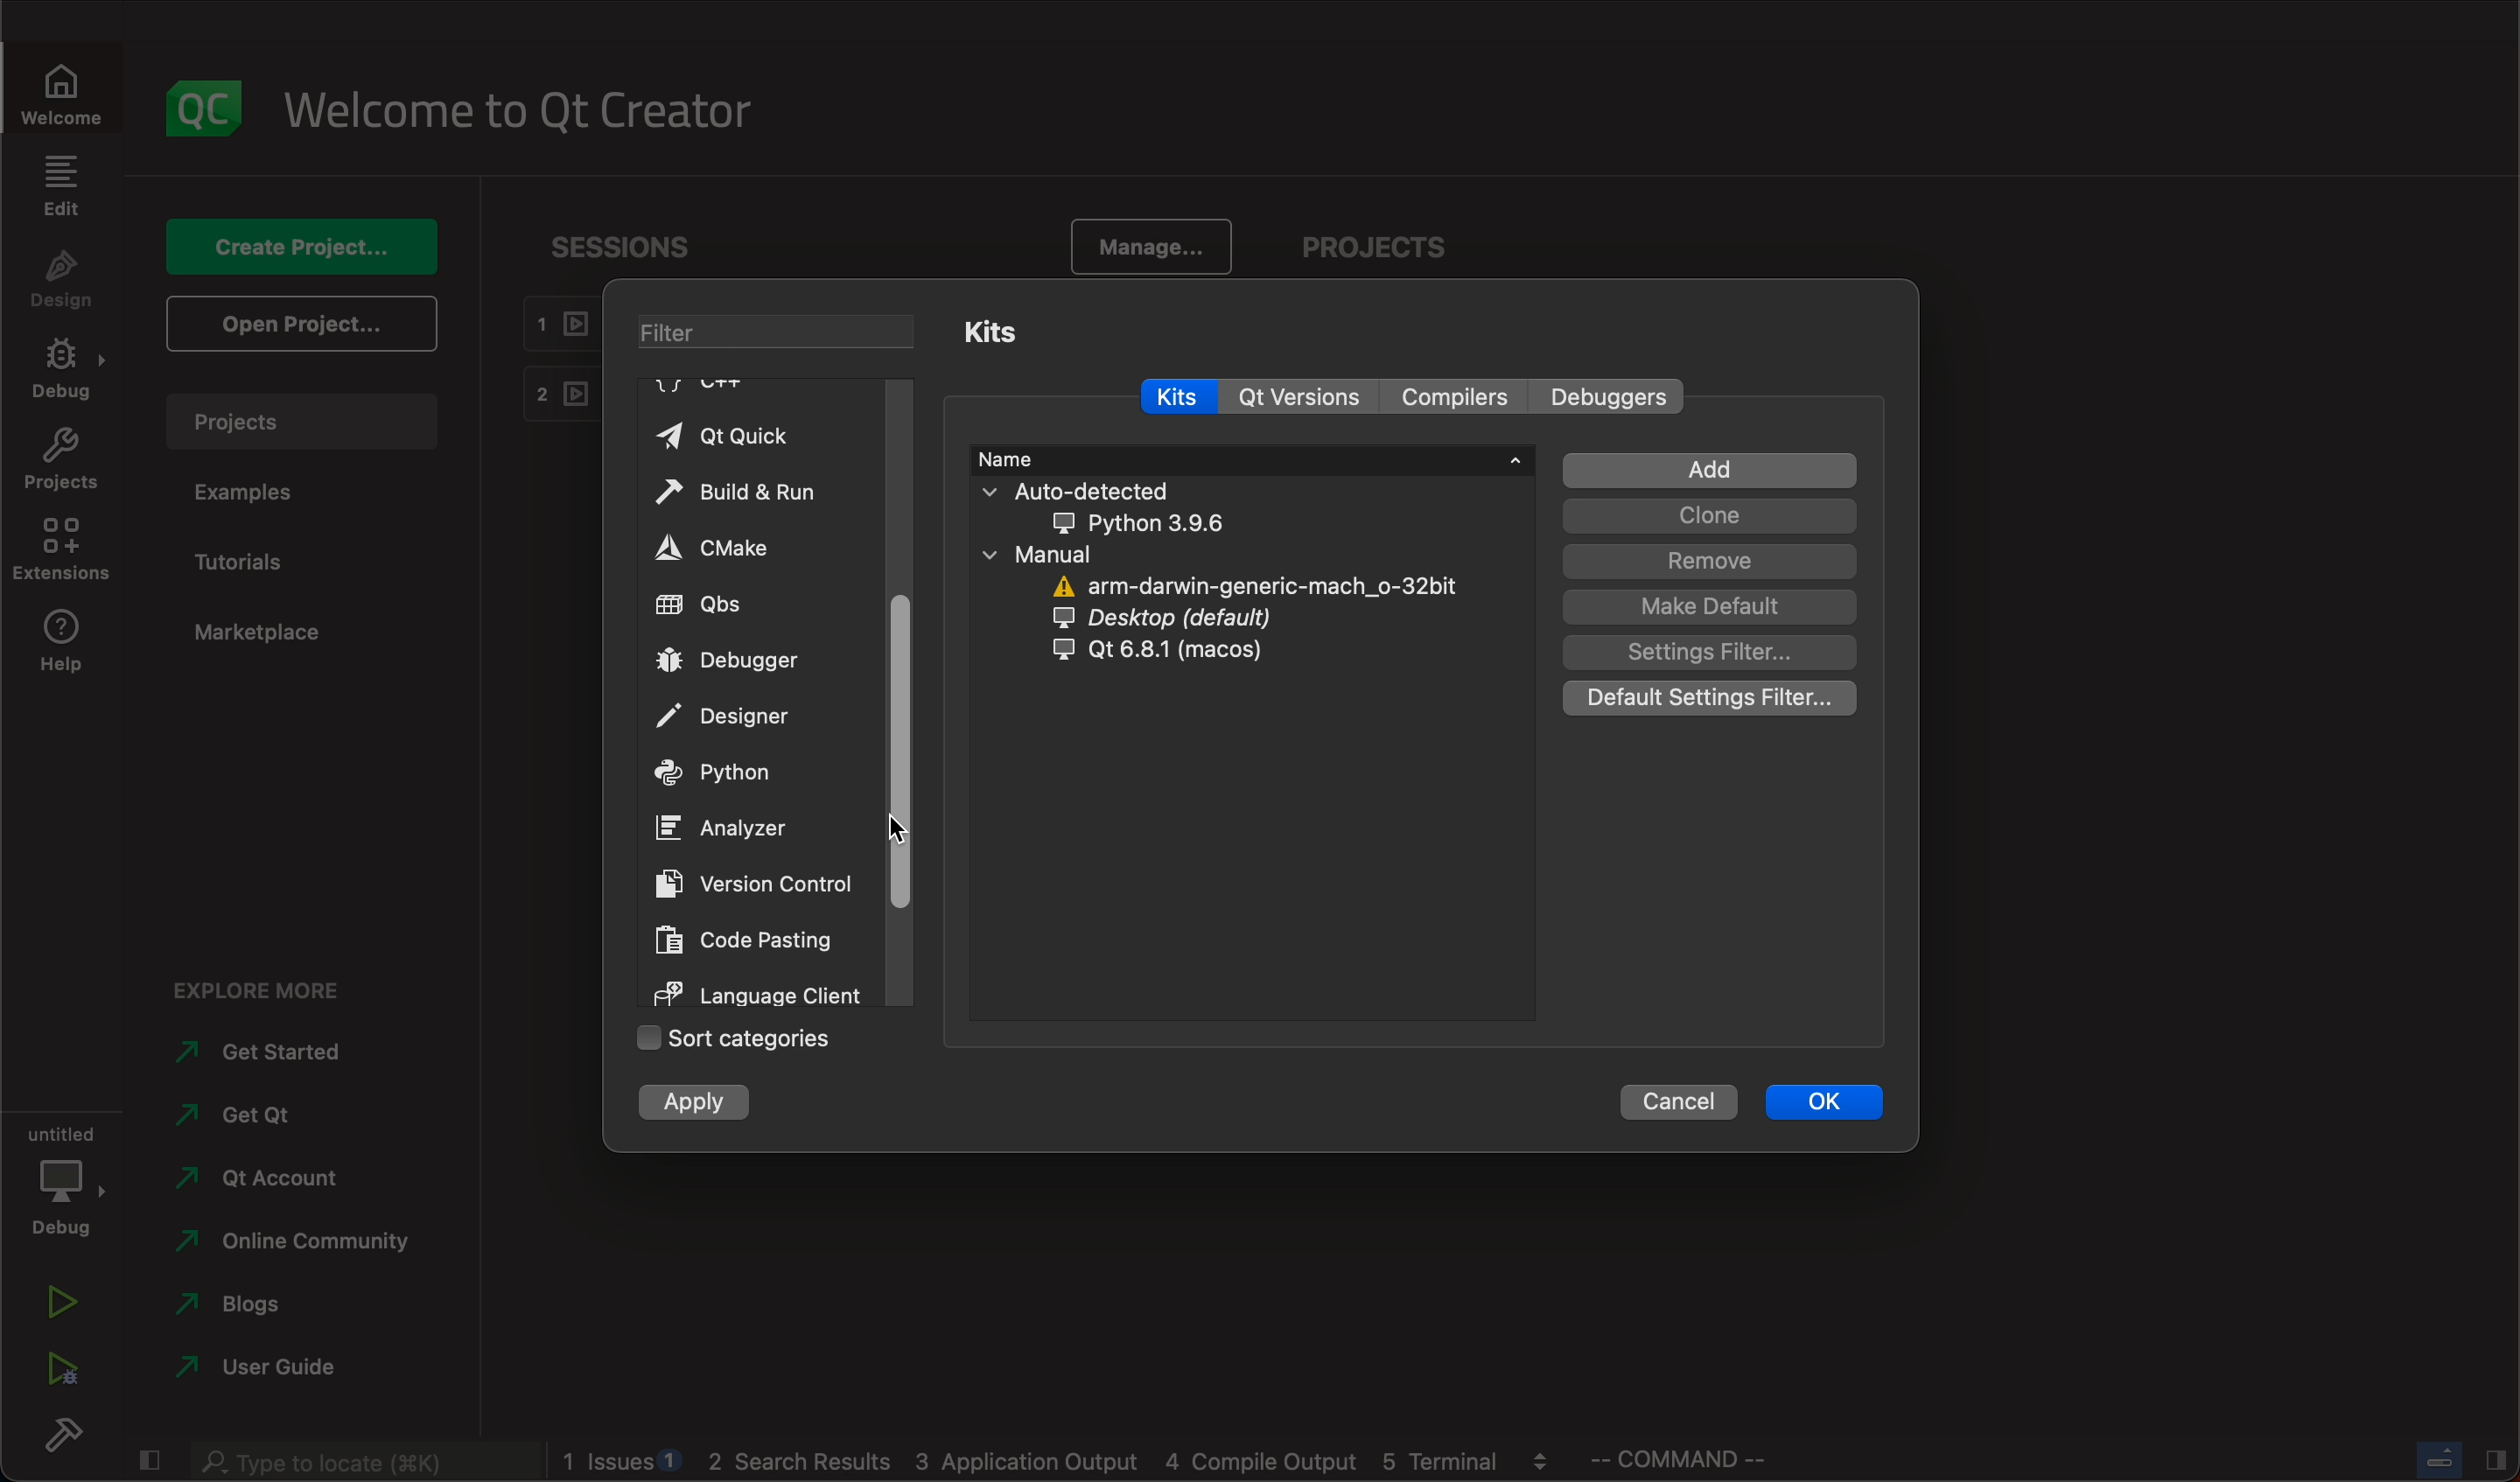  I want to click on welcome, so click(525, 110).